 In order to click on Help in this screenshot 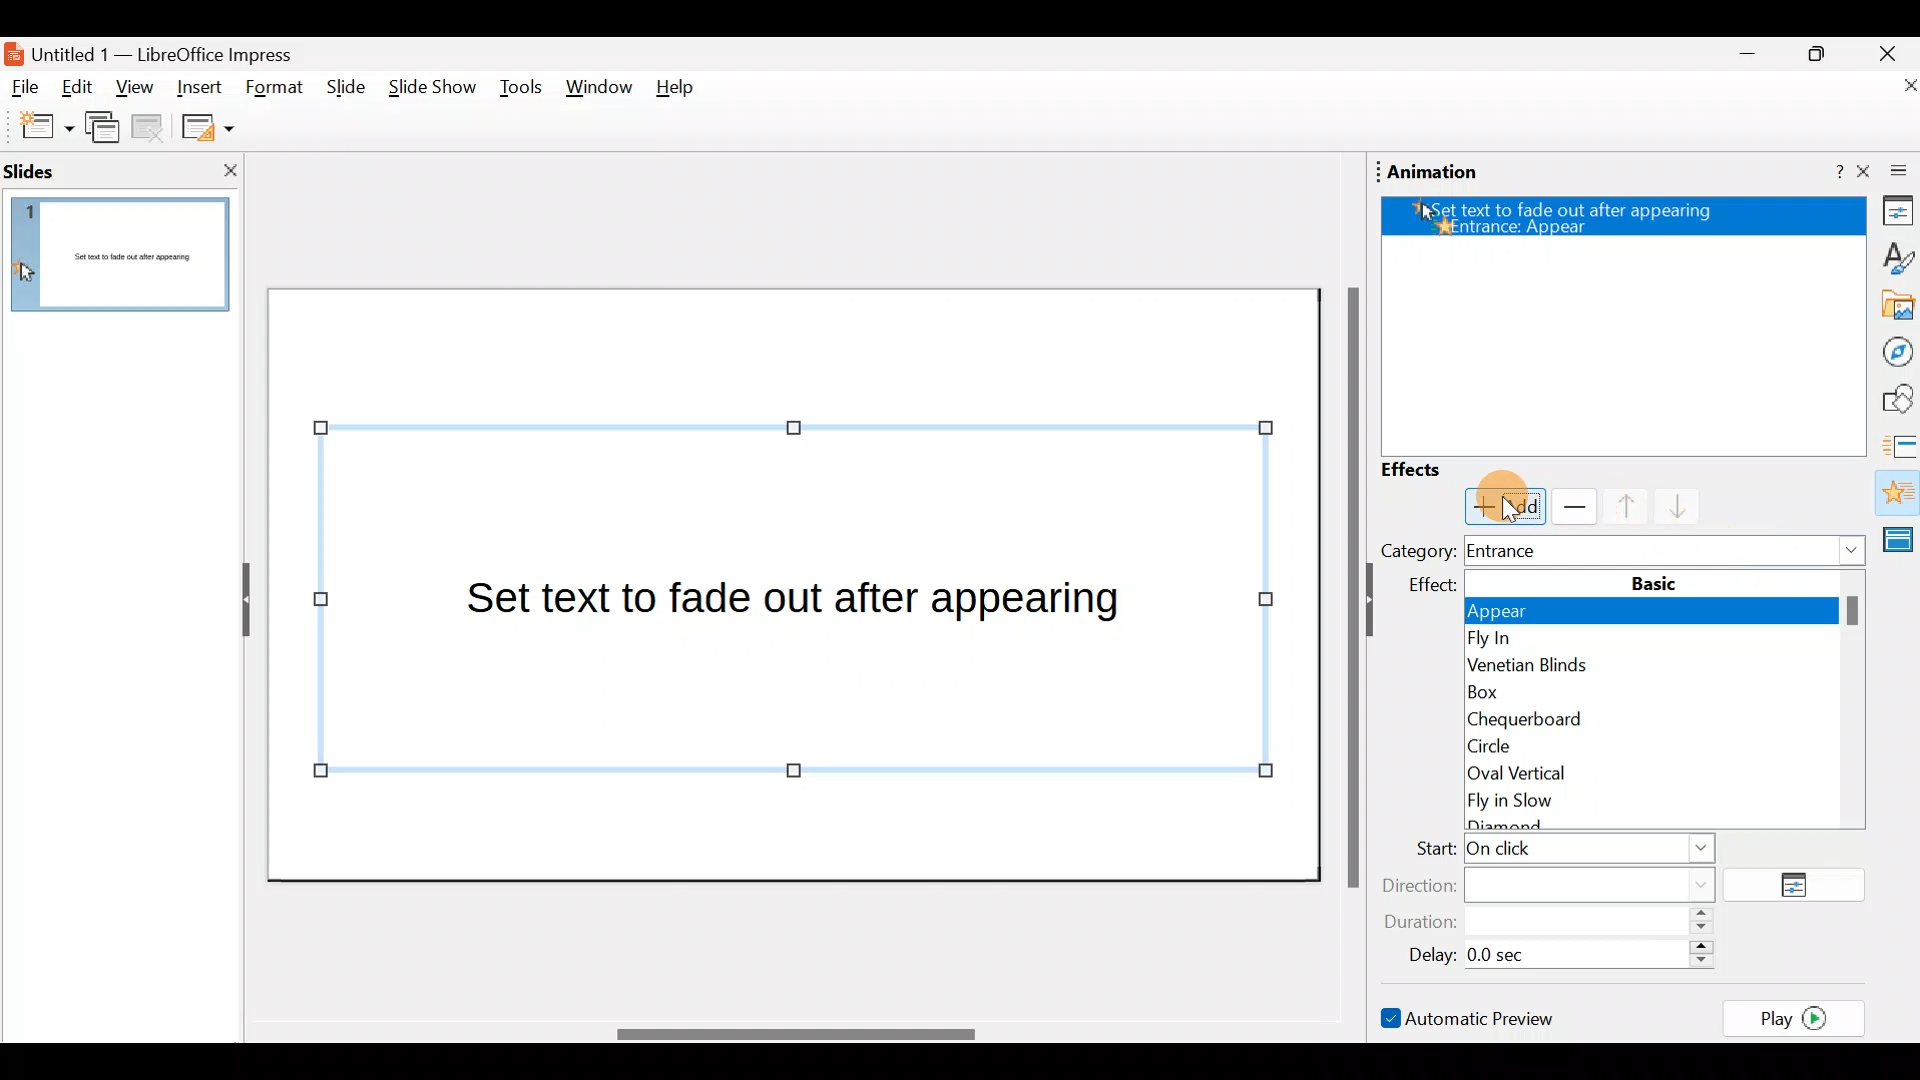, I will do `click(683, 92)`.